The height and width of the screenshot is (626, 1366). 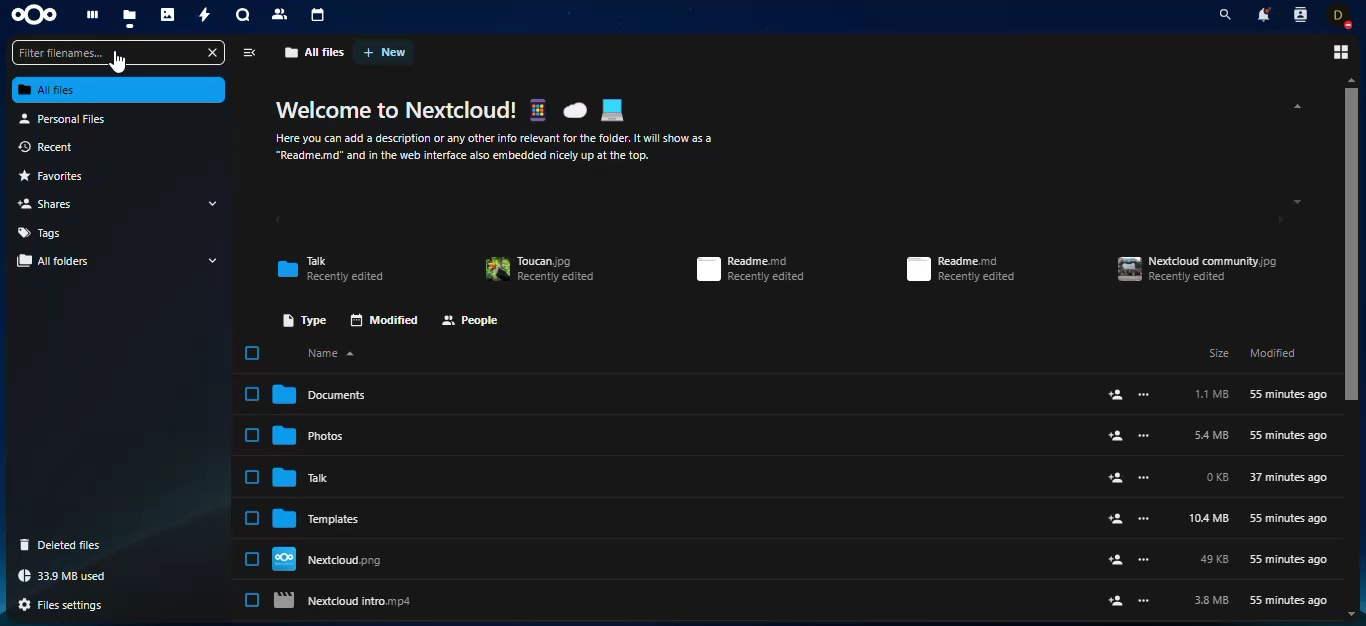 What do you see at coordinates (1262, 601) in the screenshot?
I see `3.8MB 55 minutes ago` at bounding box center [1262, 601].